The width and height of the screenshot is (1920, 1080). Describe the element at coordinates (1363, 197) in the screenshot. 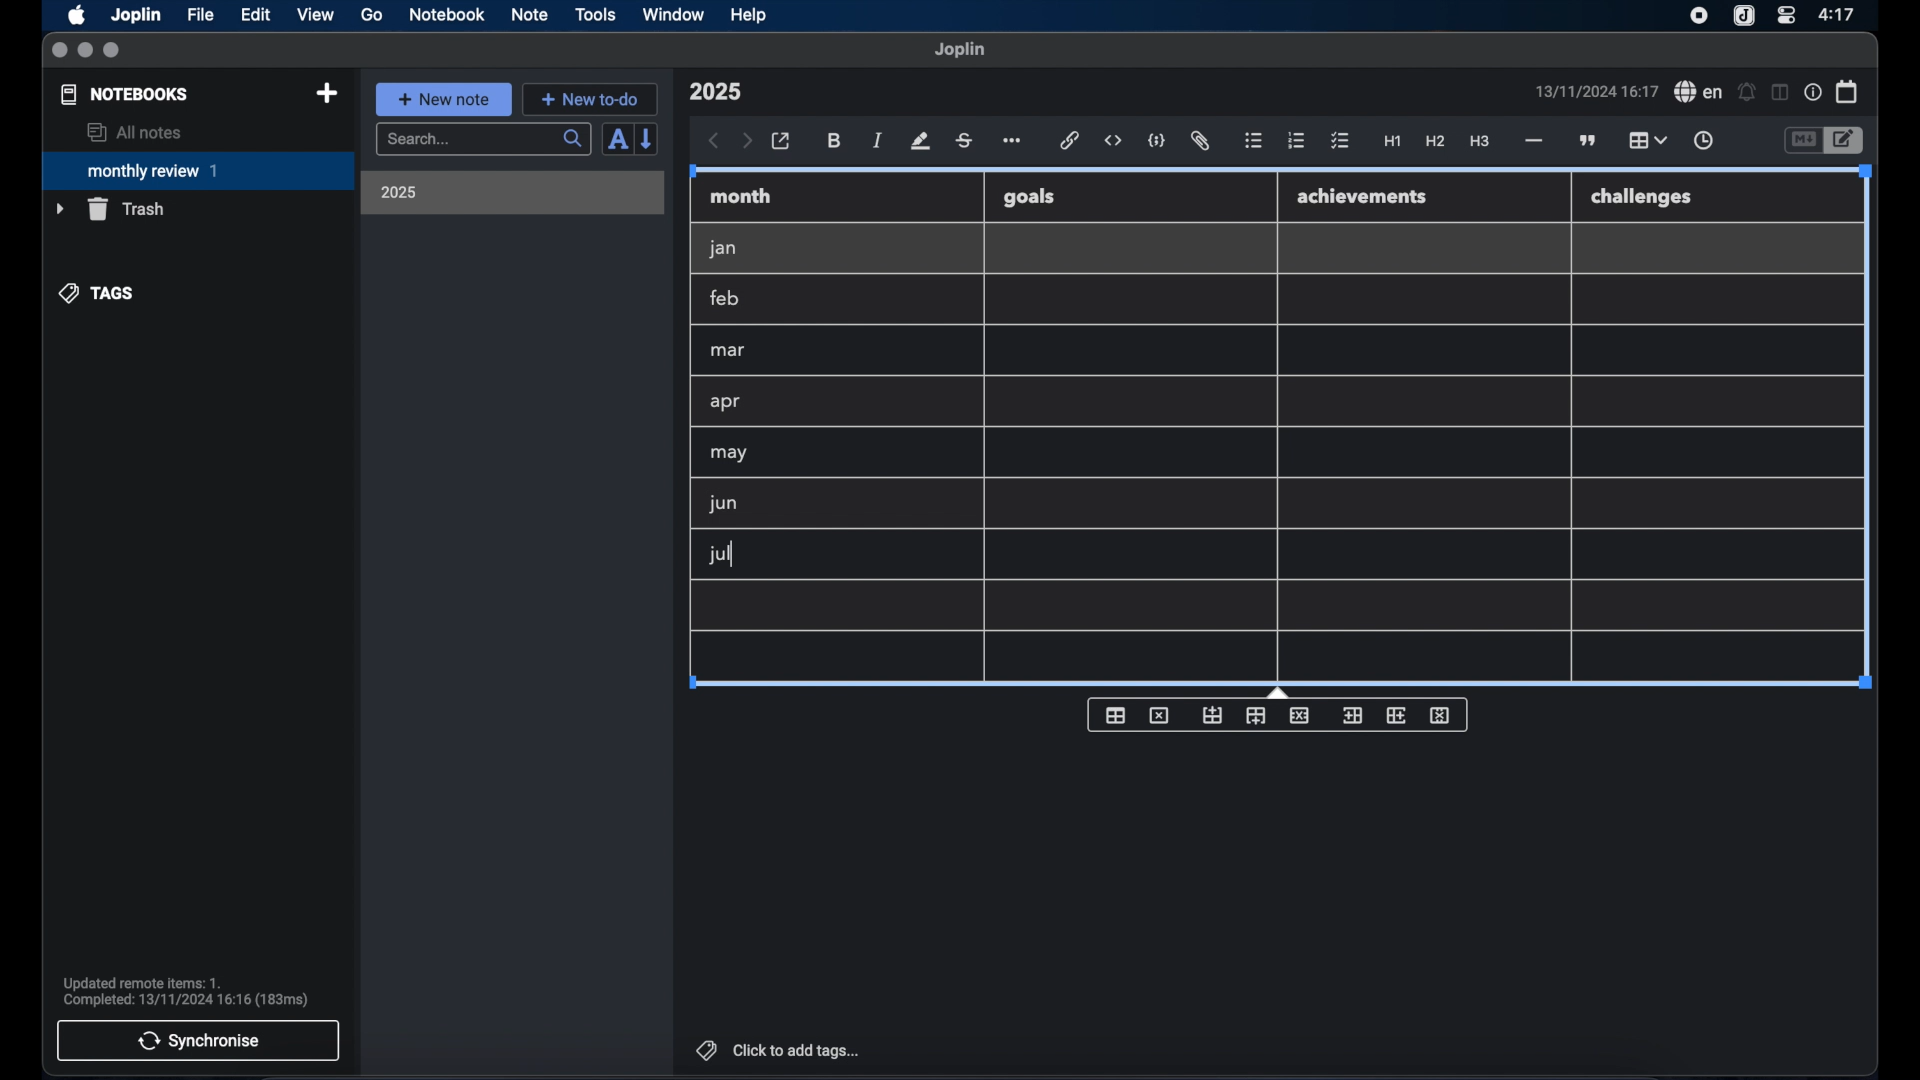

I see `achievements` at that location.